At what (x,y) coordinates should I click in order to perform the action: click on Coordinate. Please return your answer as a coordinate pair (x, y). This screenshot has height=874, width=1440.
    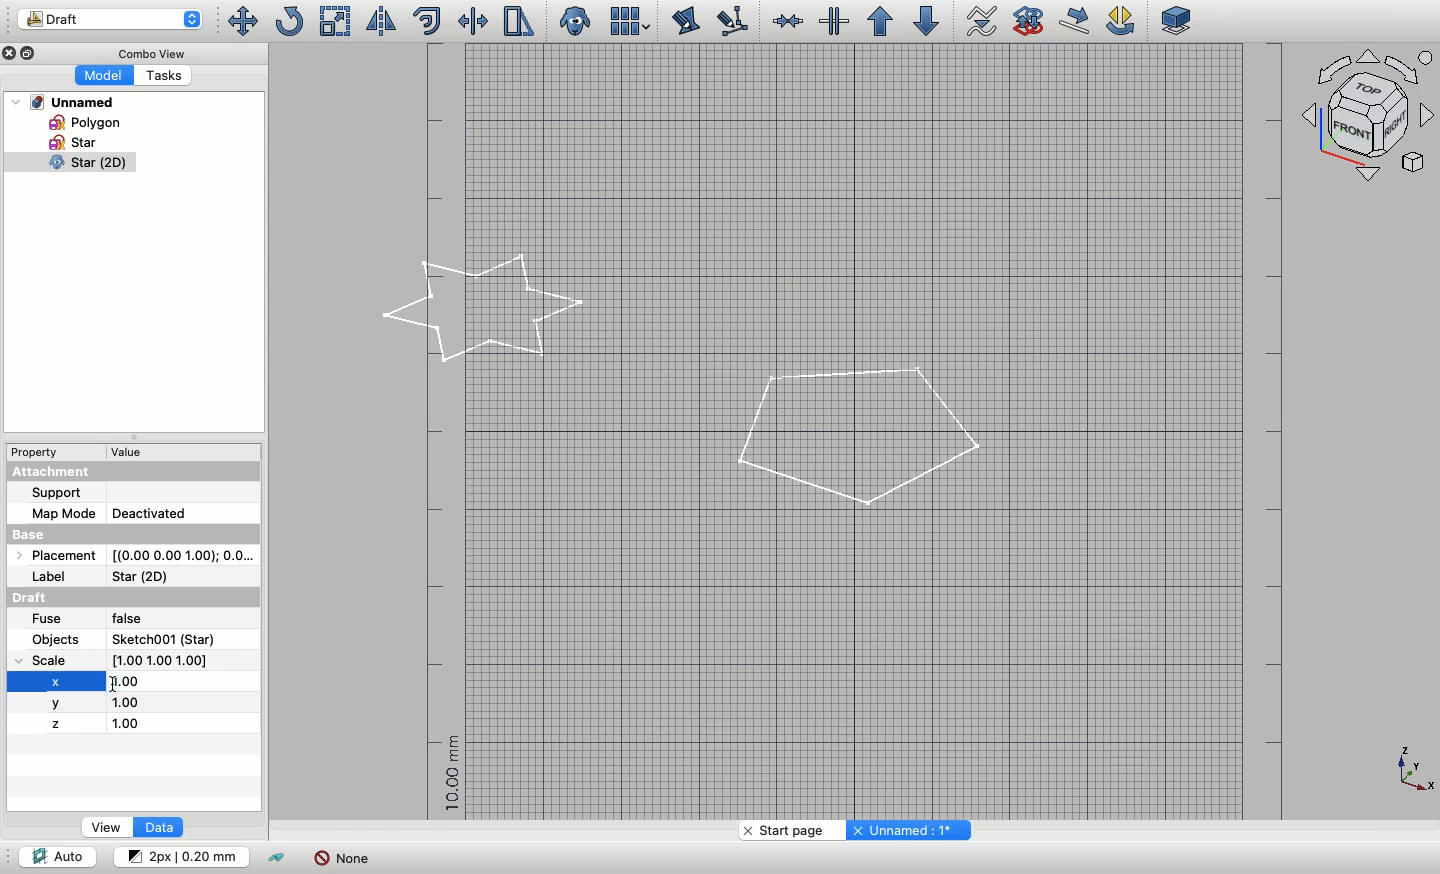
    Looking at the image, I should click on (166, 659).